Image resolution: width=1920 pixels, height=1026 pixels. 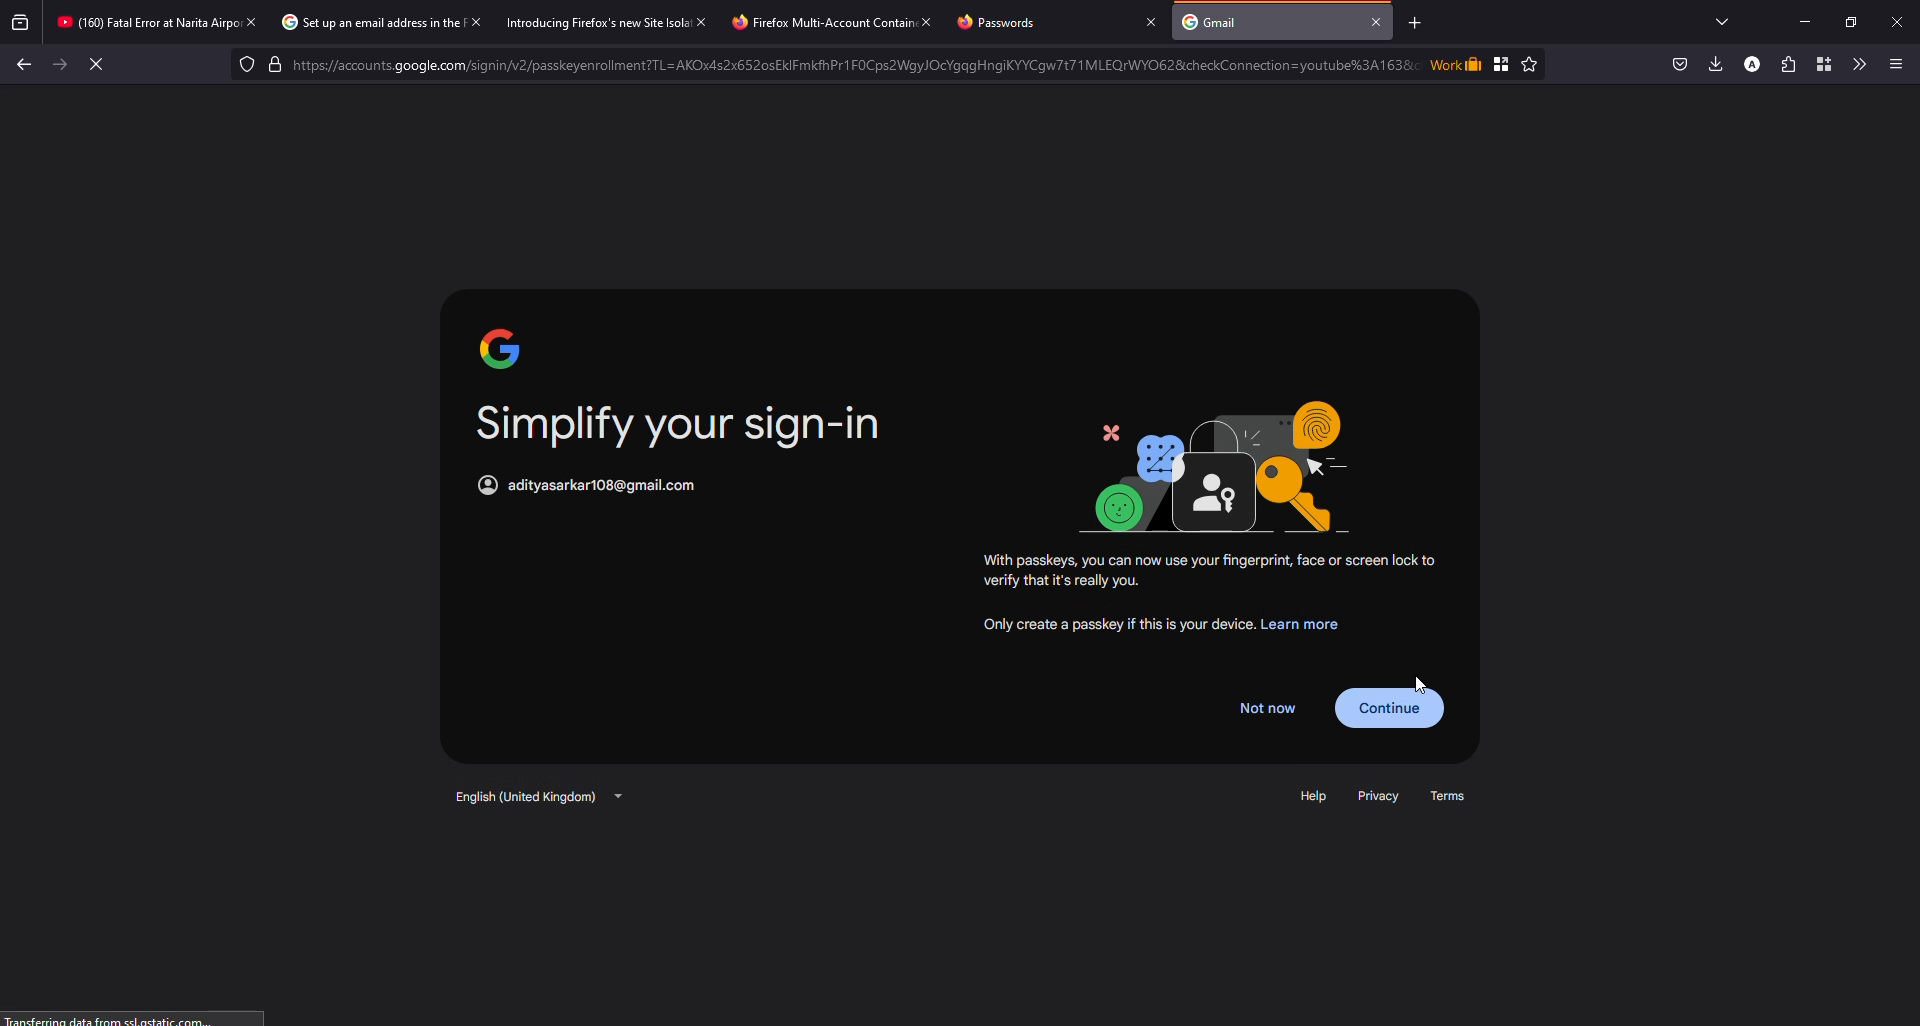 I want to click on Back, so click(x=27, y=66).